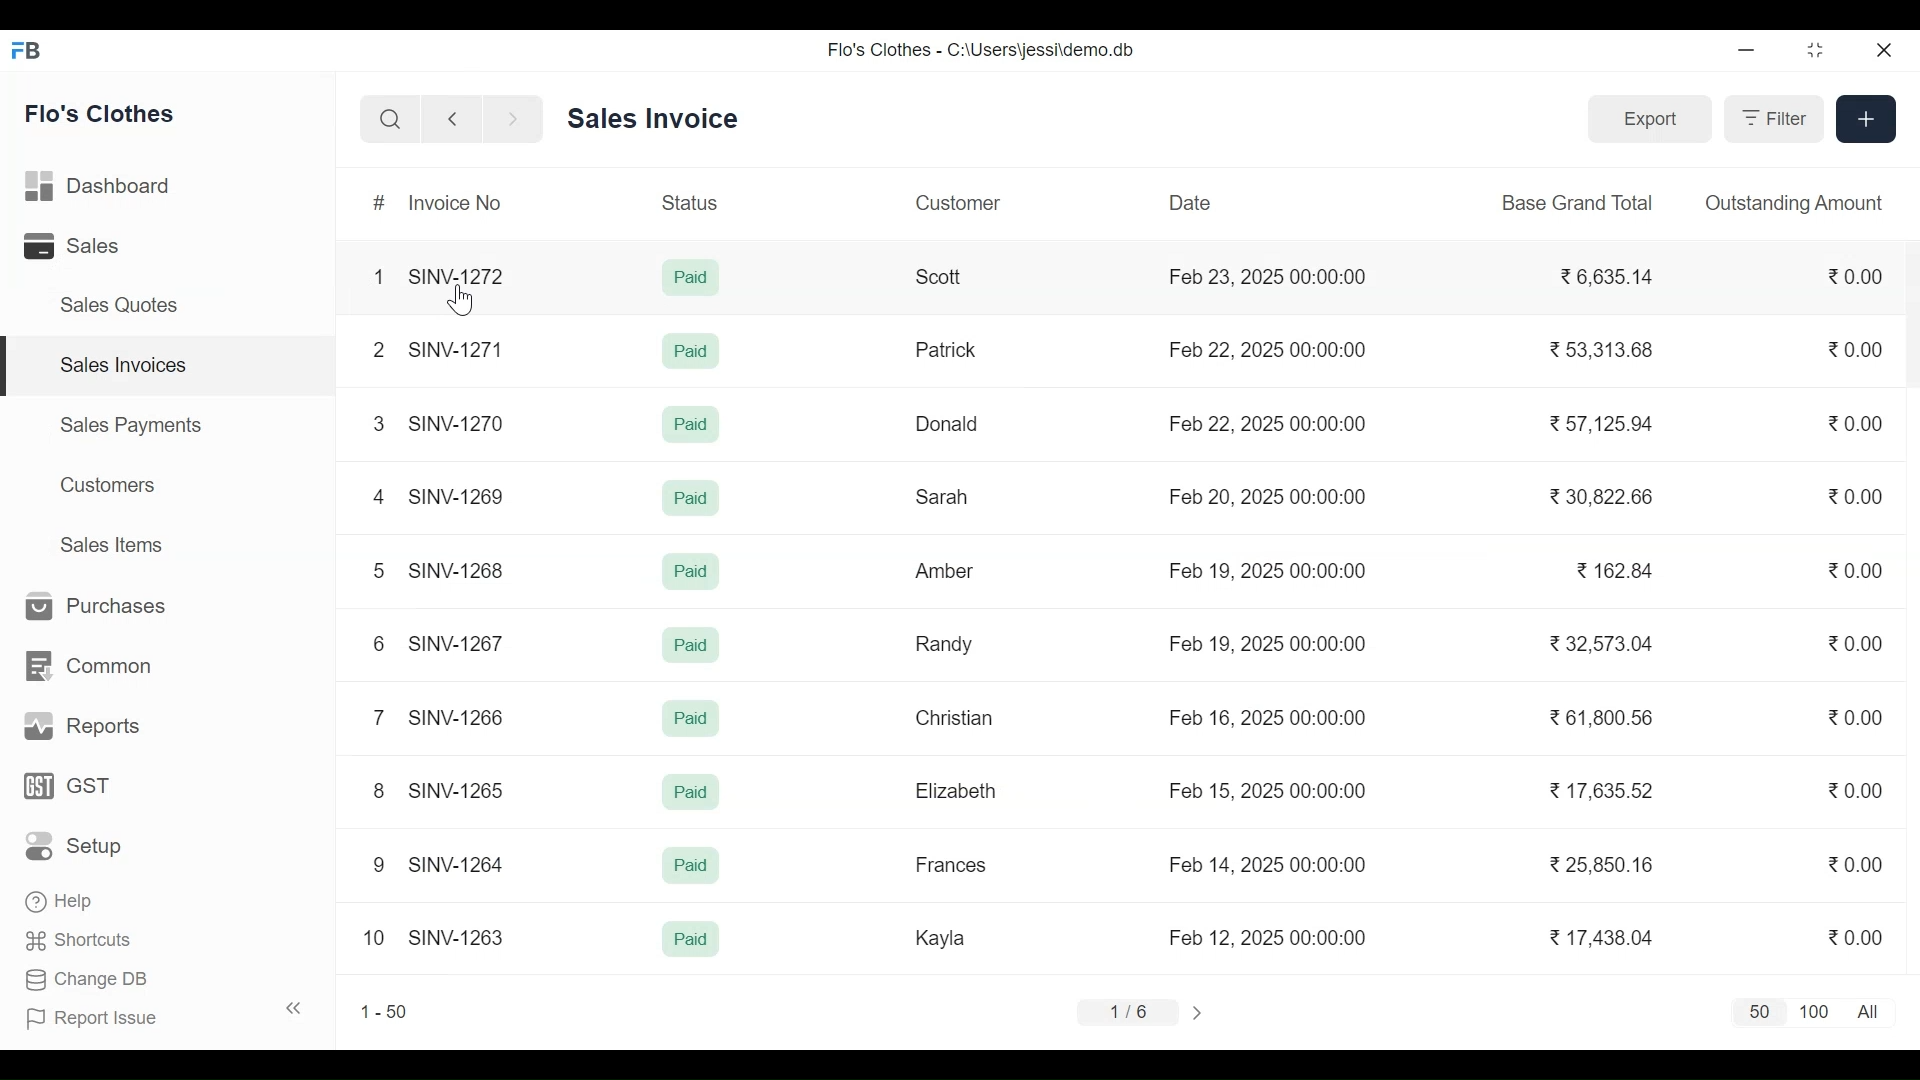 The height and width of the screenshot is (1080, 1920). I want to click on 32,573.04, so click(1602, 642).